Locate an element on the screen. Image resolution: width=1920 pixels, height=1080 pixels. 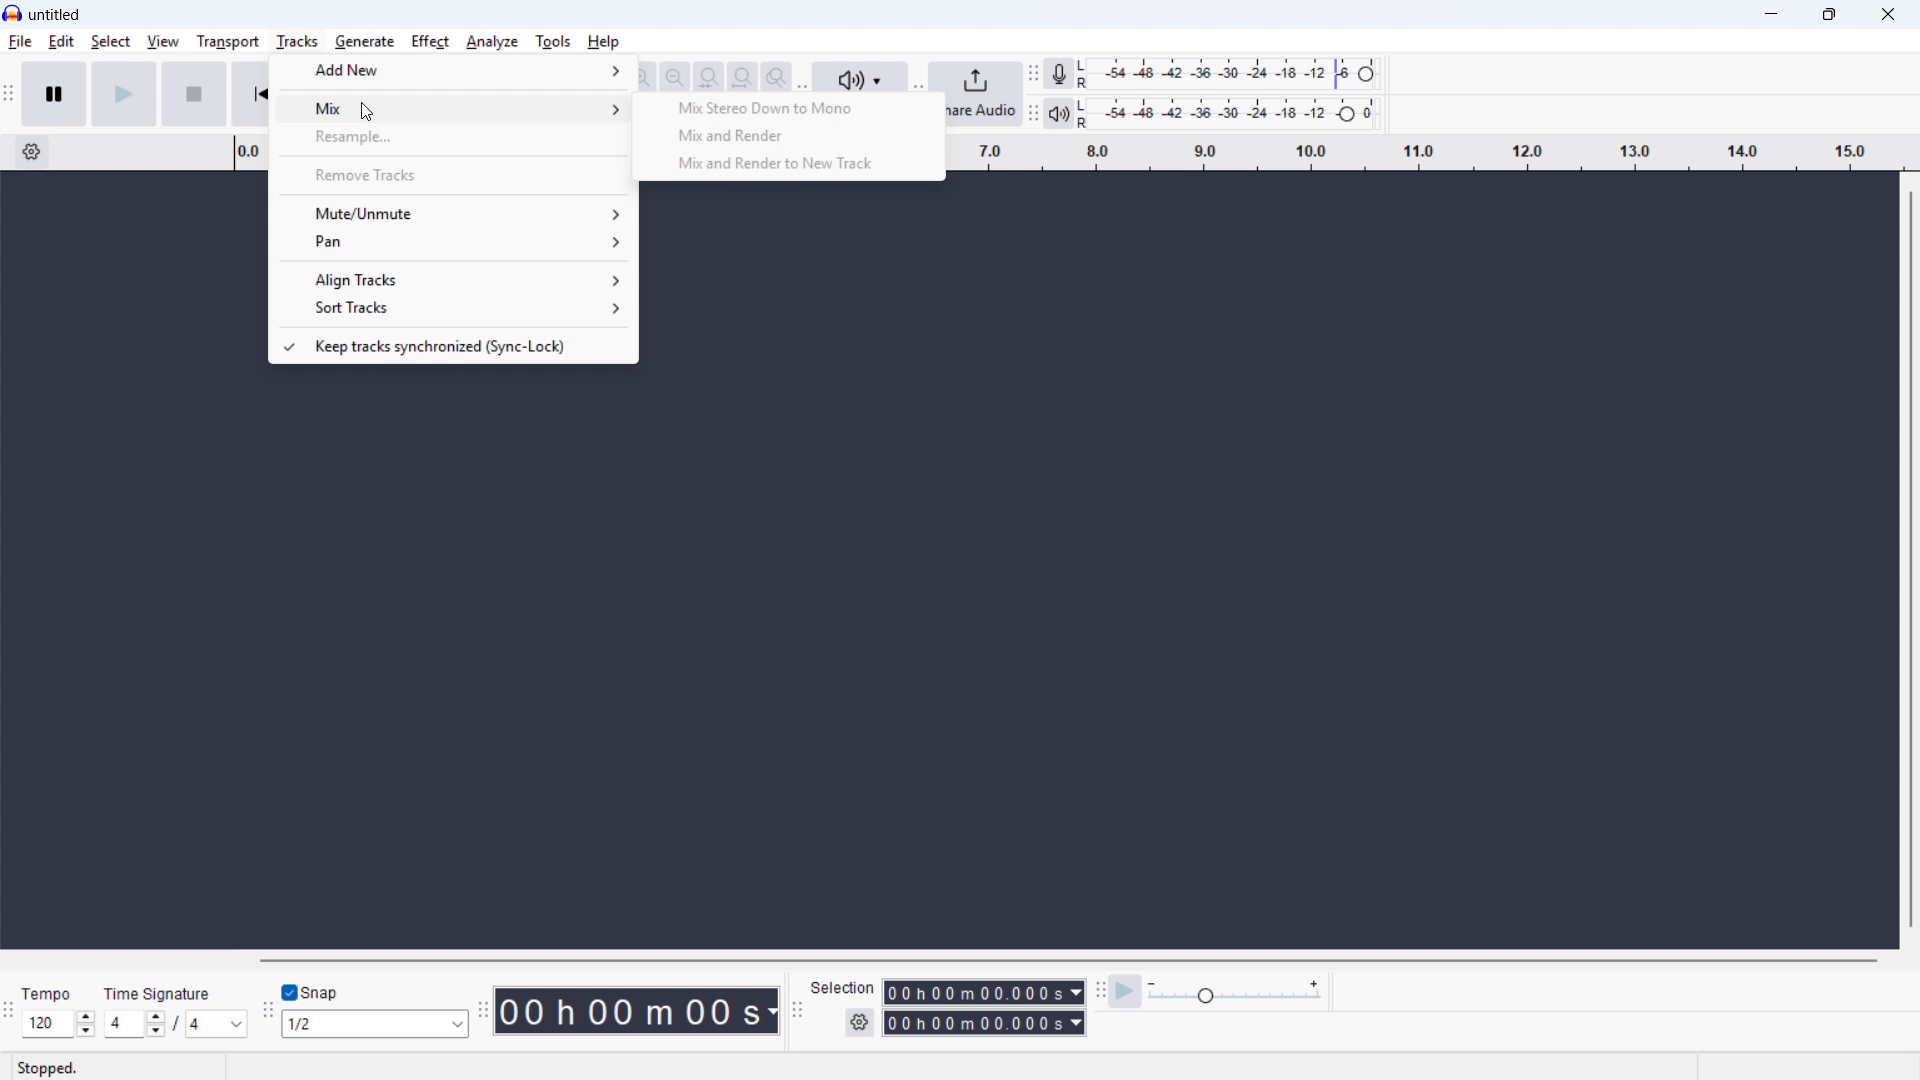
analyse  is located at coordinates (493, 41).